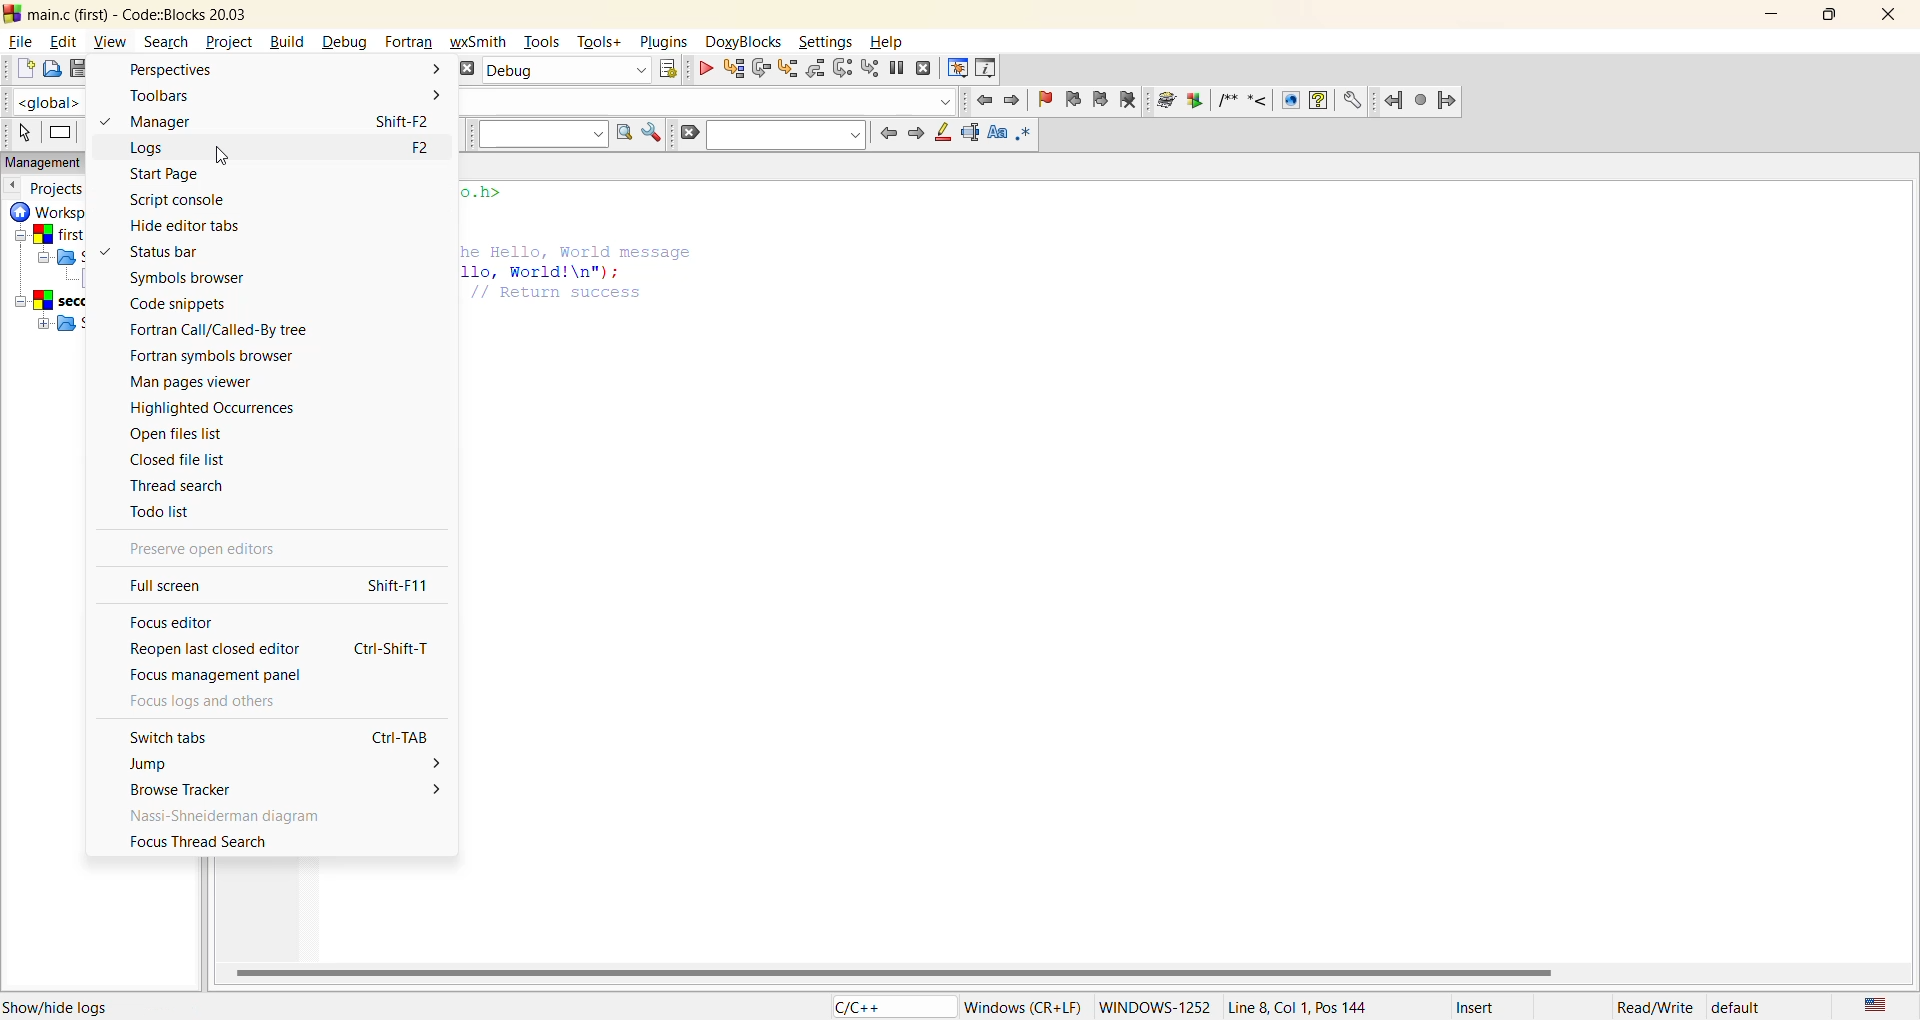  What do you see at coordinates (1296, 1007) in the screenshot?
I see `Line 8, Col 1, Pos 144` at bounding box center [1296, 1007].